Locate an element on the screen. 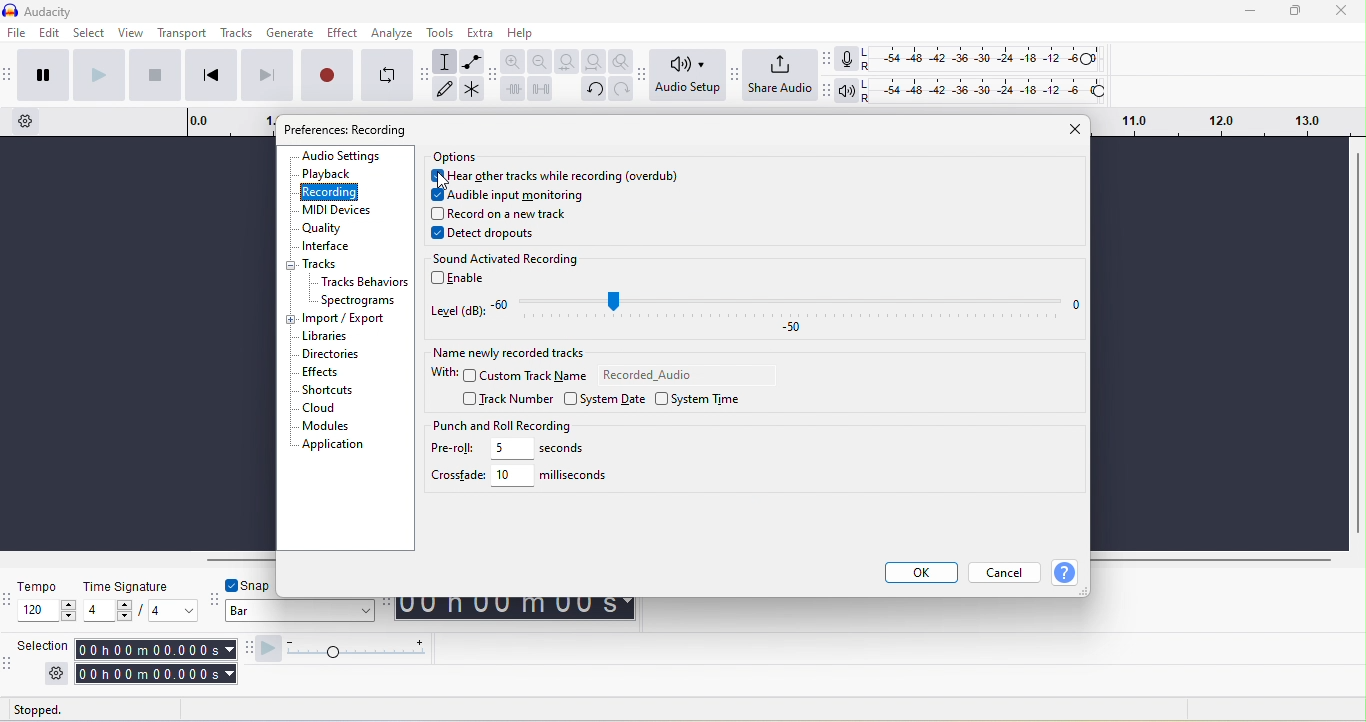  audio setup is located at coordinates (689, 74).